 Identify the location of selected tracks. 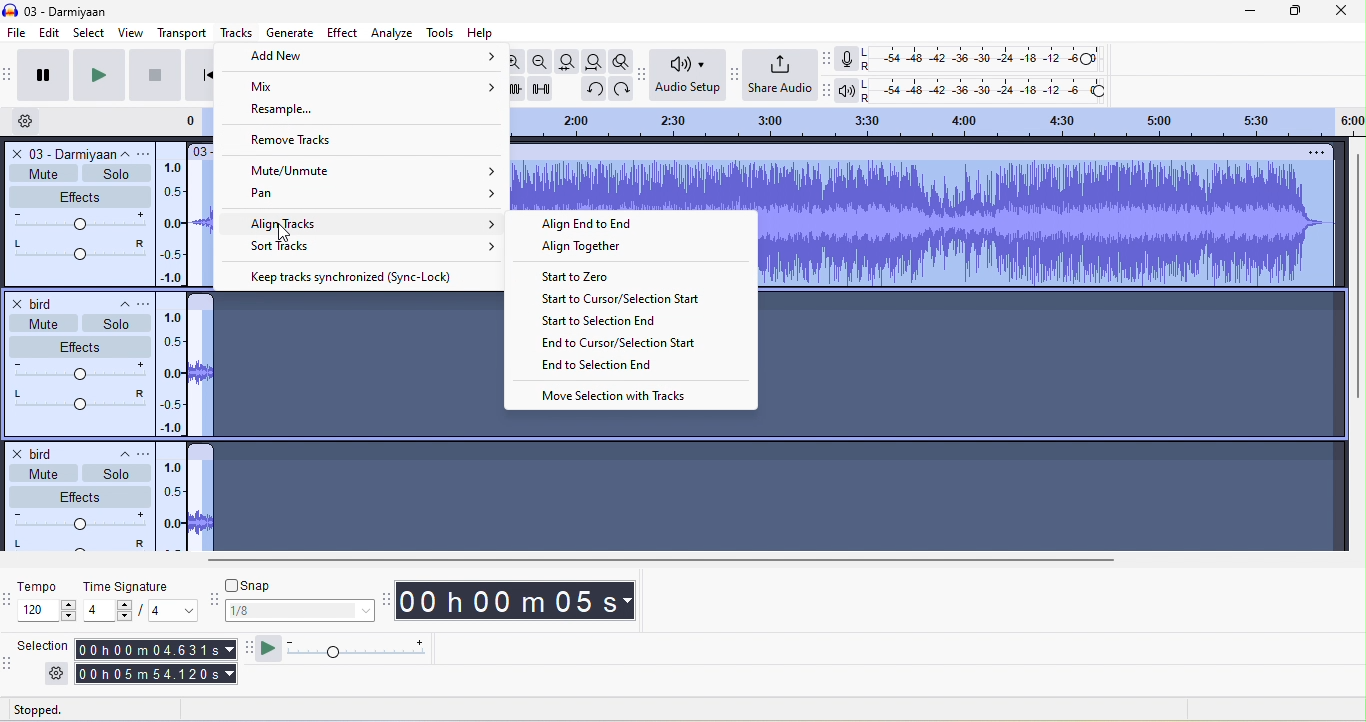
(1054, 360).